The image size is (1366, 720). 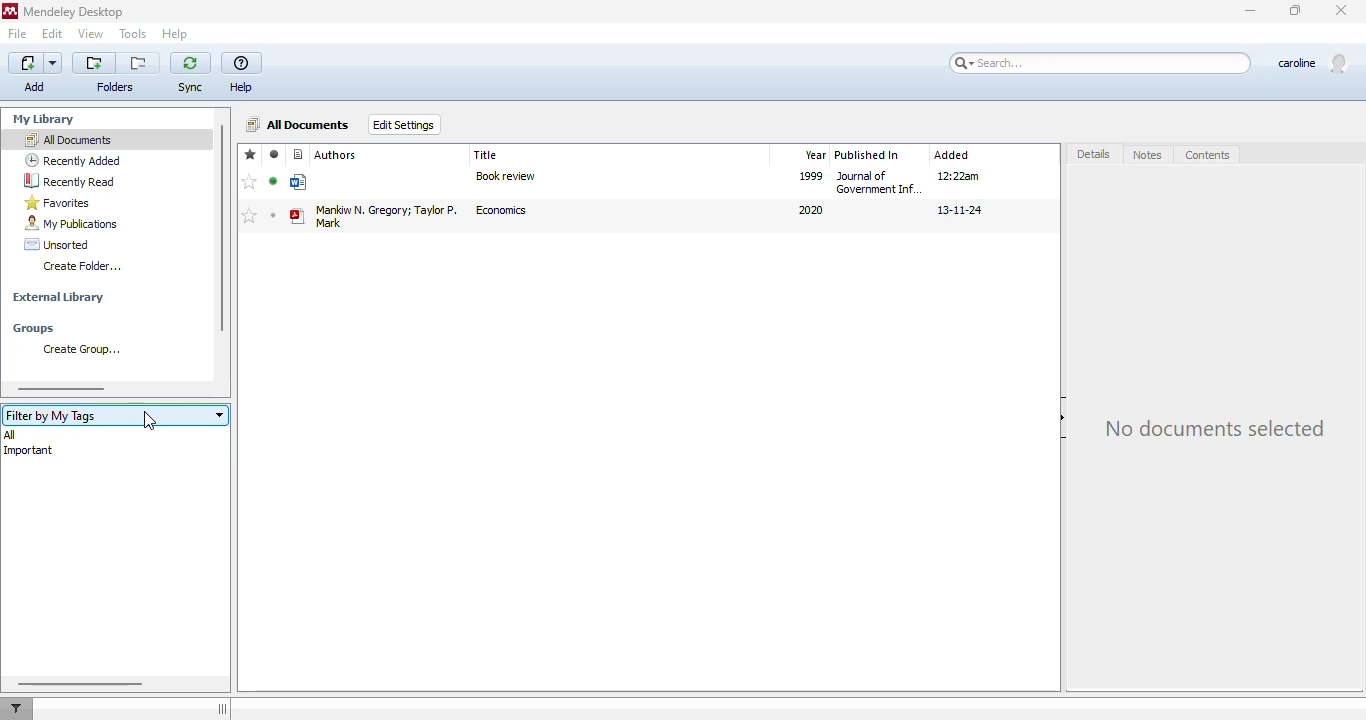 I want to click on horizontal scroll bar, so click(x=62, y=389).